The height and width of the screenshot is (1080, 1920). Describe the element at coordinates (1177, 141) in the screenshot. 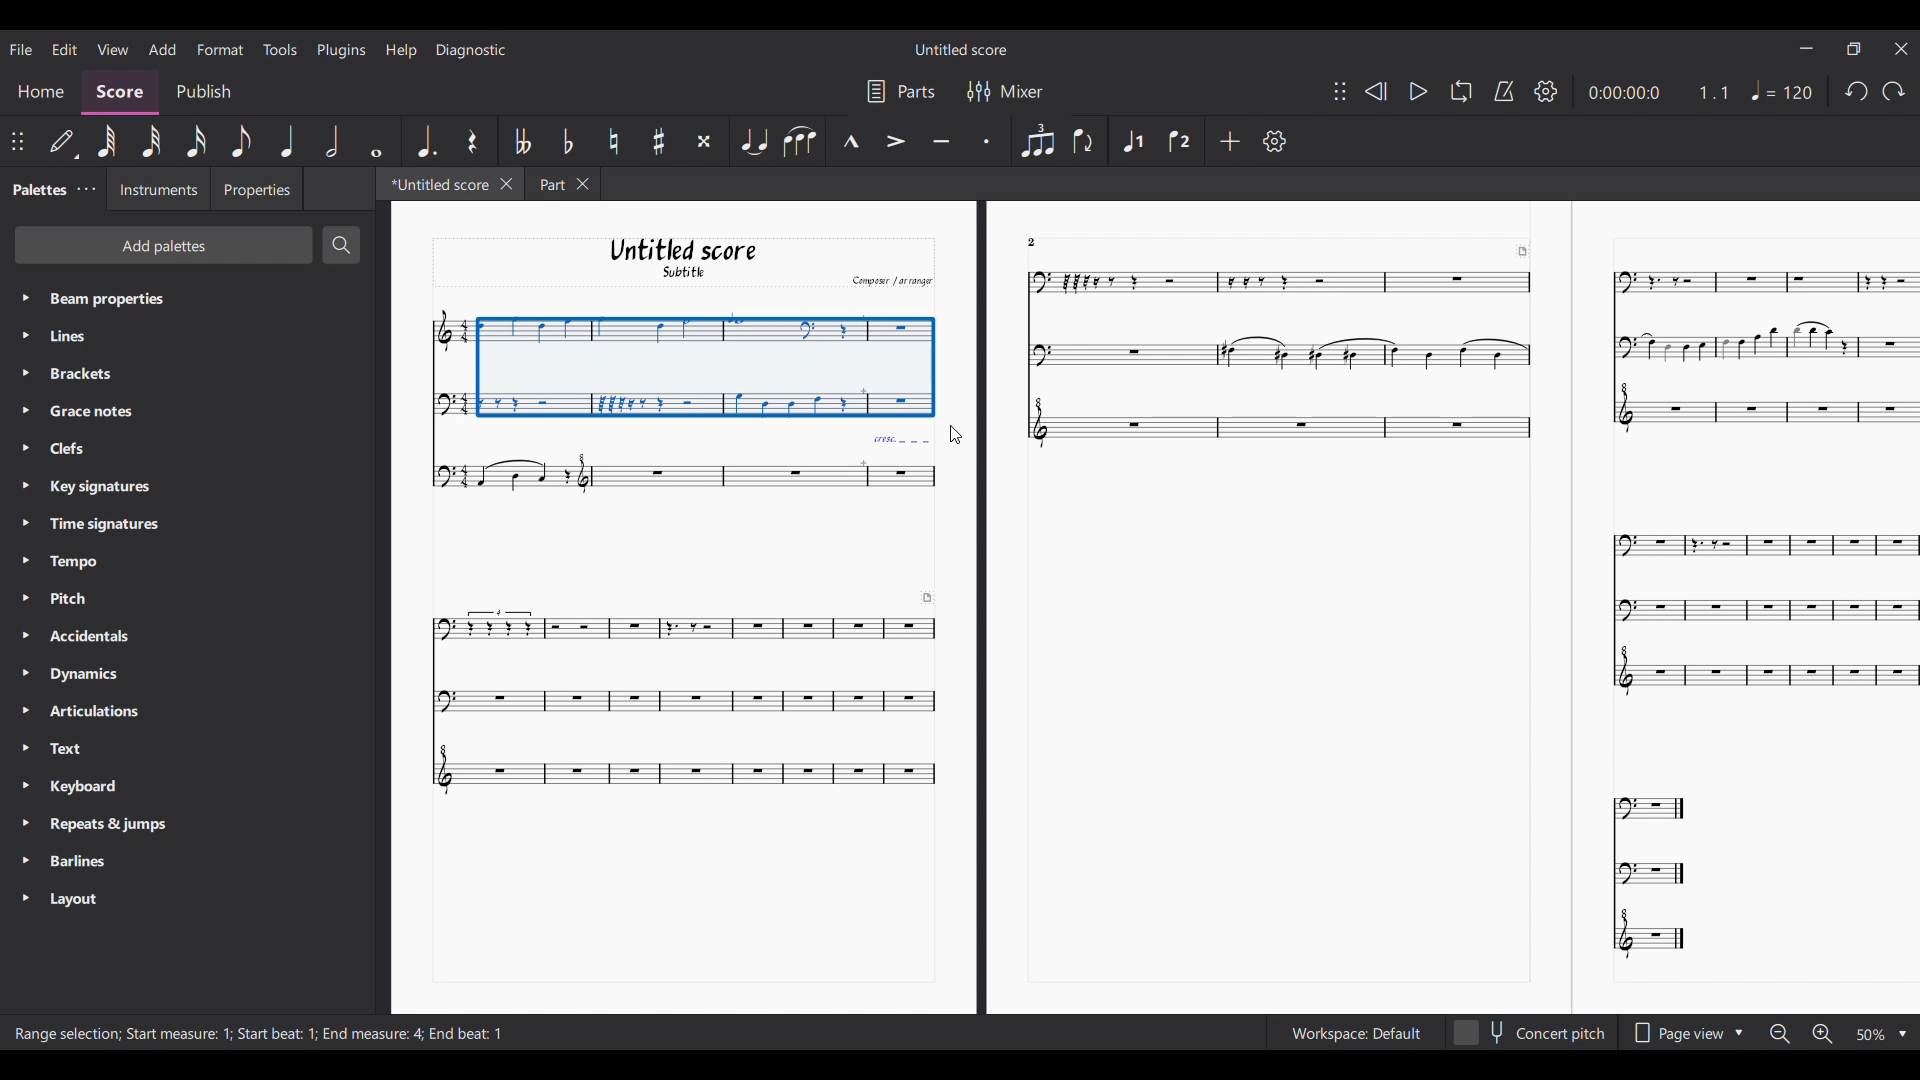

I see `Voice 2` at that location.